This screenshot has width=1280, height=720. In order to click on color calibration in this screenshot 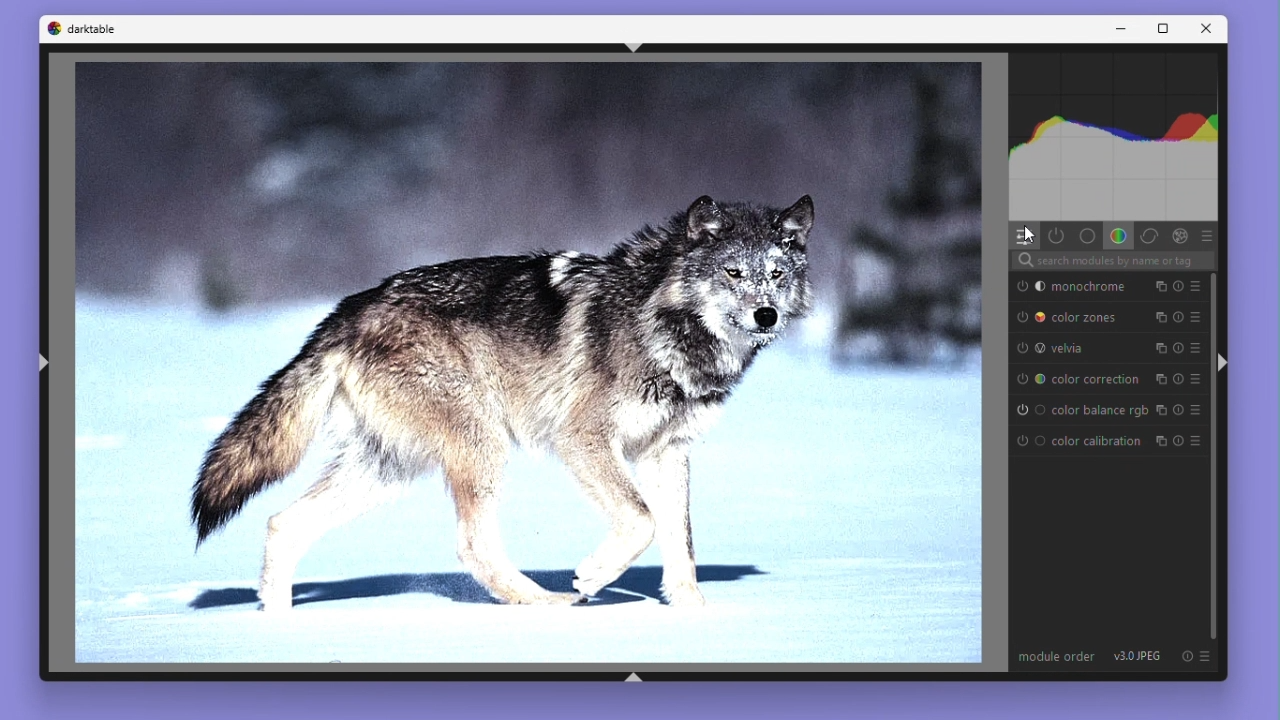, I will do `click(1078, 443)`.